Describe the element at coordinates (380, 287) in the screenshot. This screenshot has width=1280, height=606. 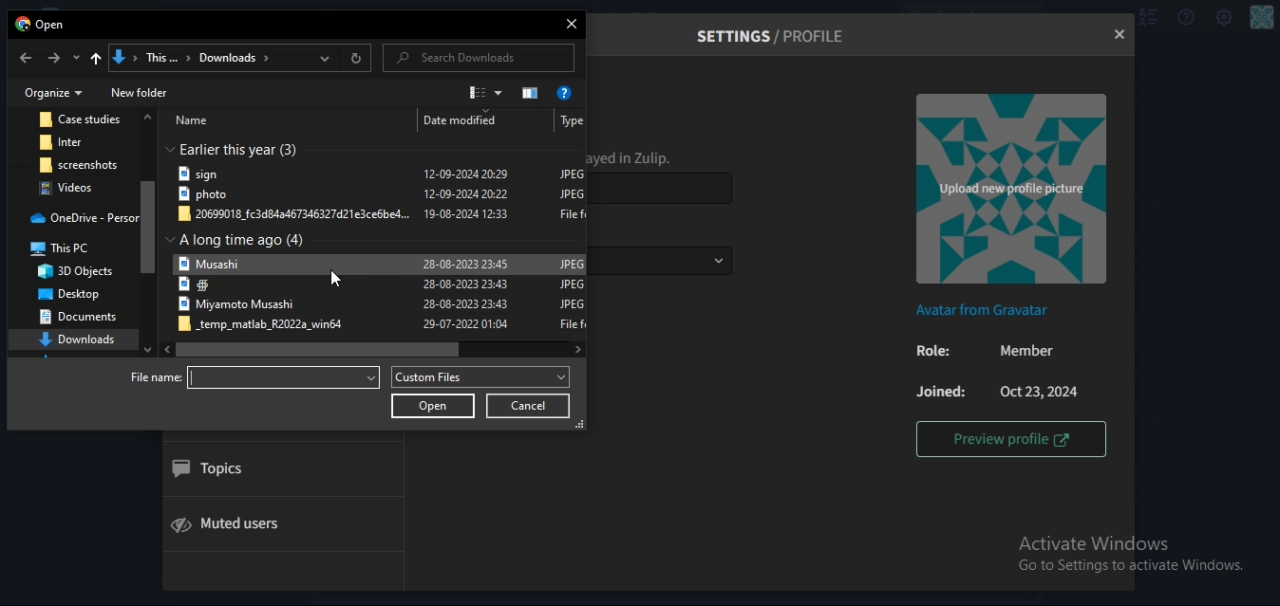
I see `file` at that location.